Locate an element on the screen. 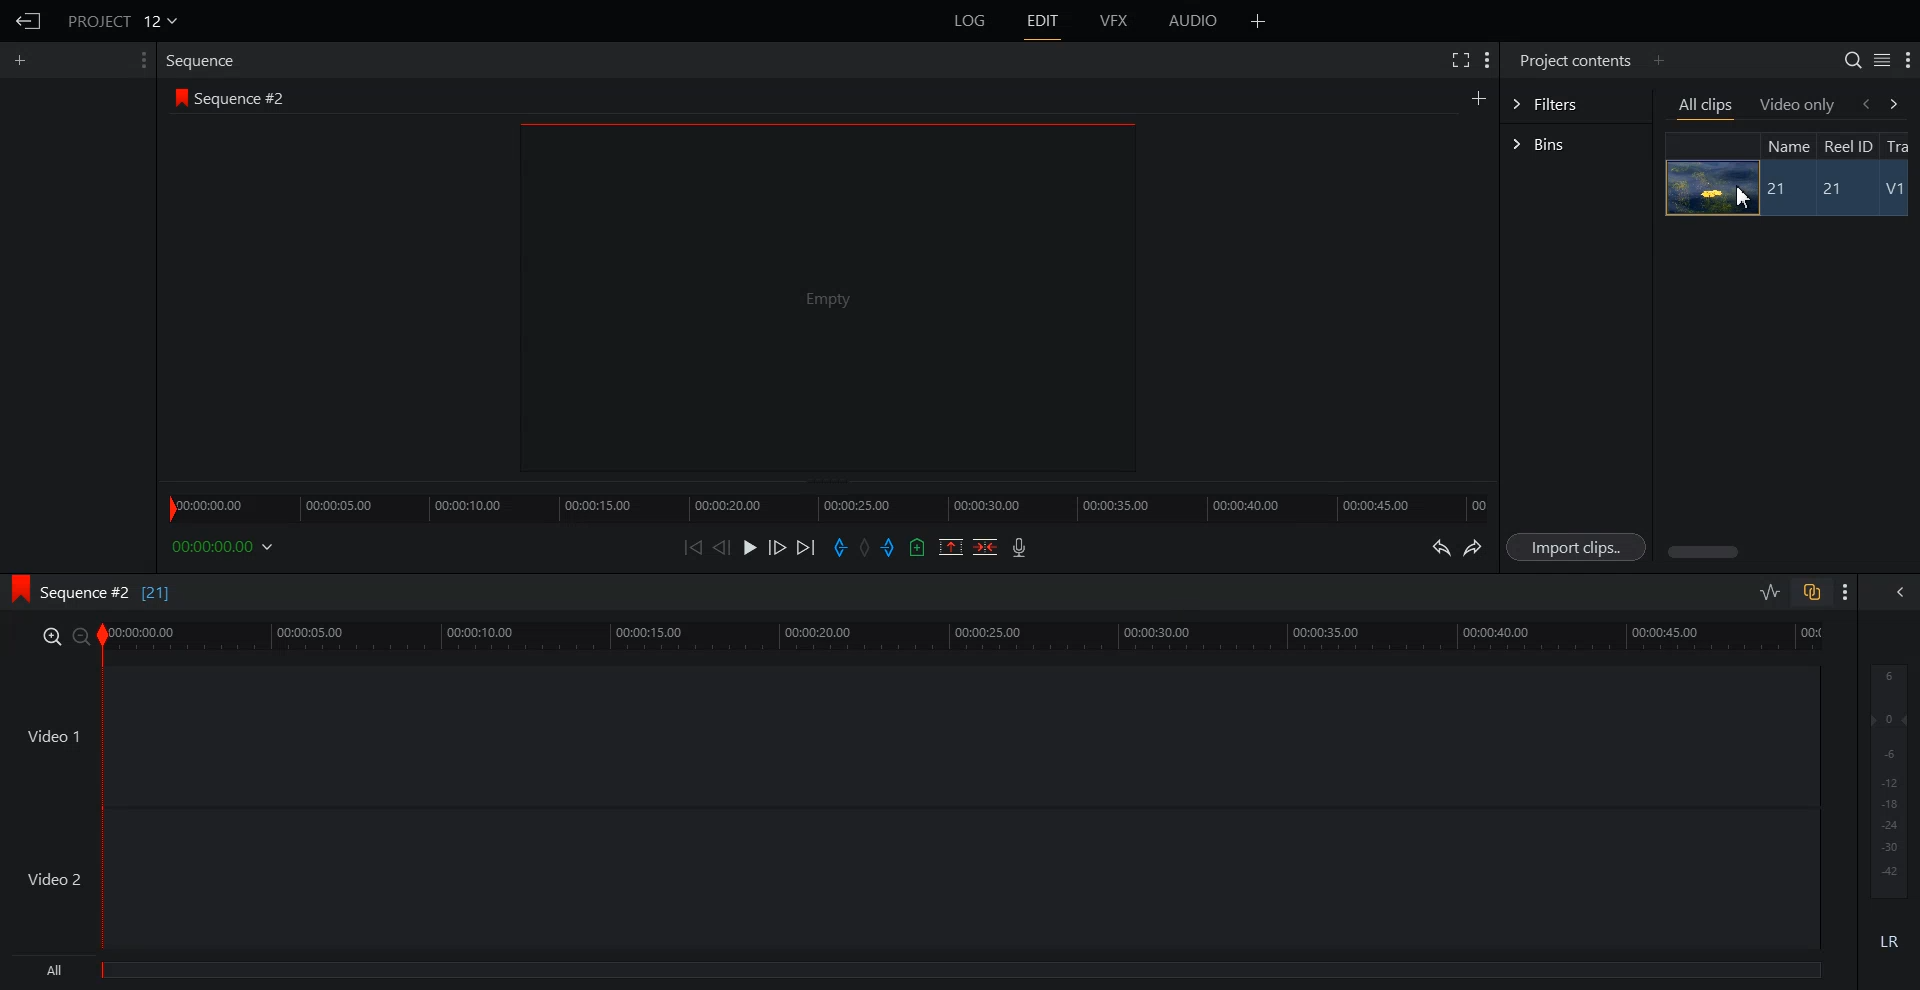  Video 2 is located at coordinates (910, 879).